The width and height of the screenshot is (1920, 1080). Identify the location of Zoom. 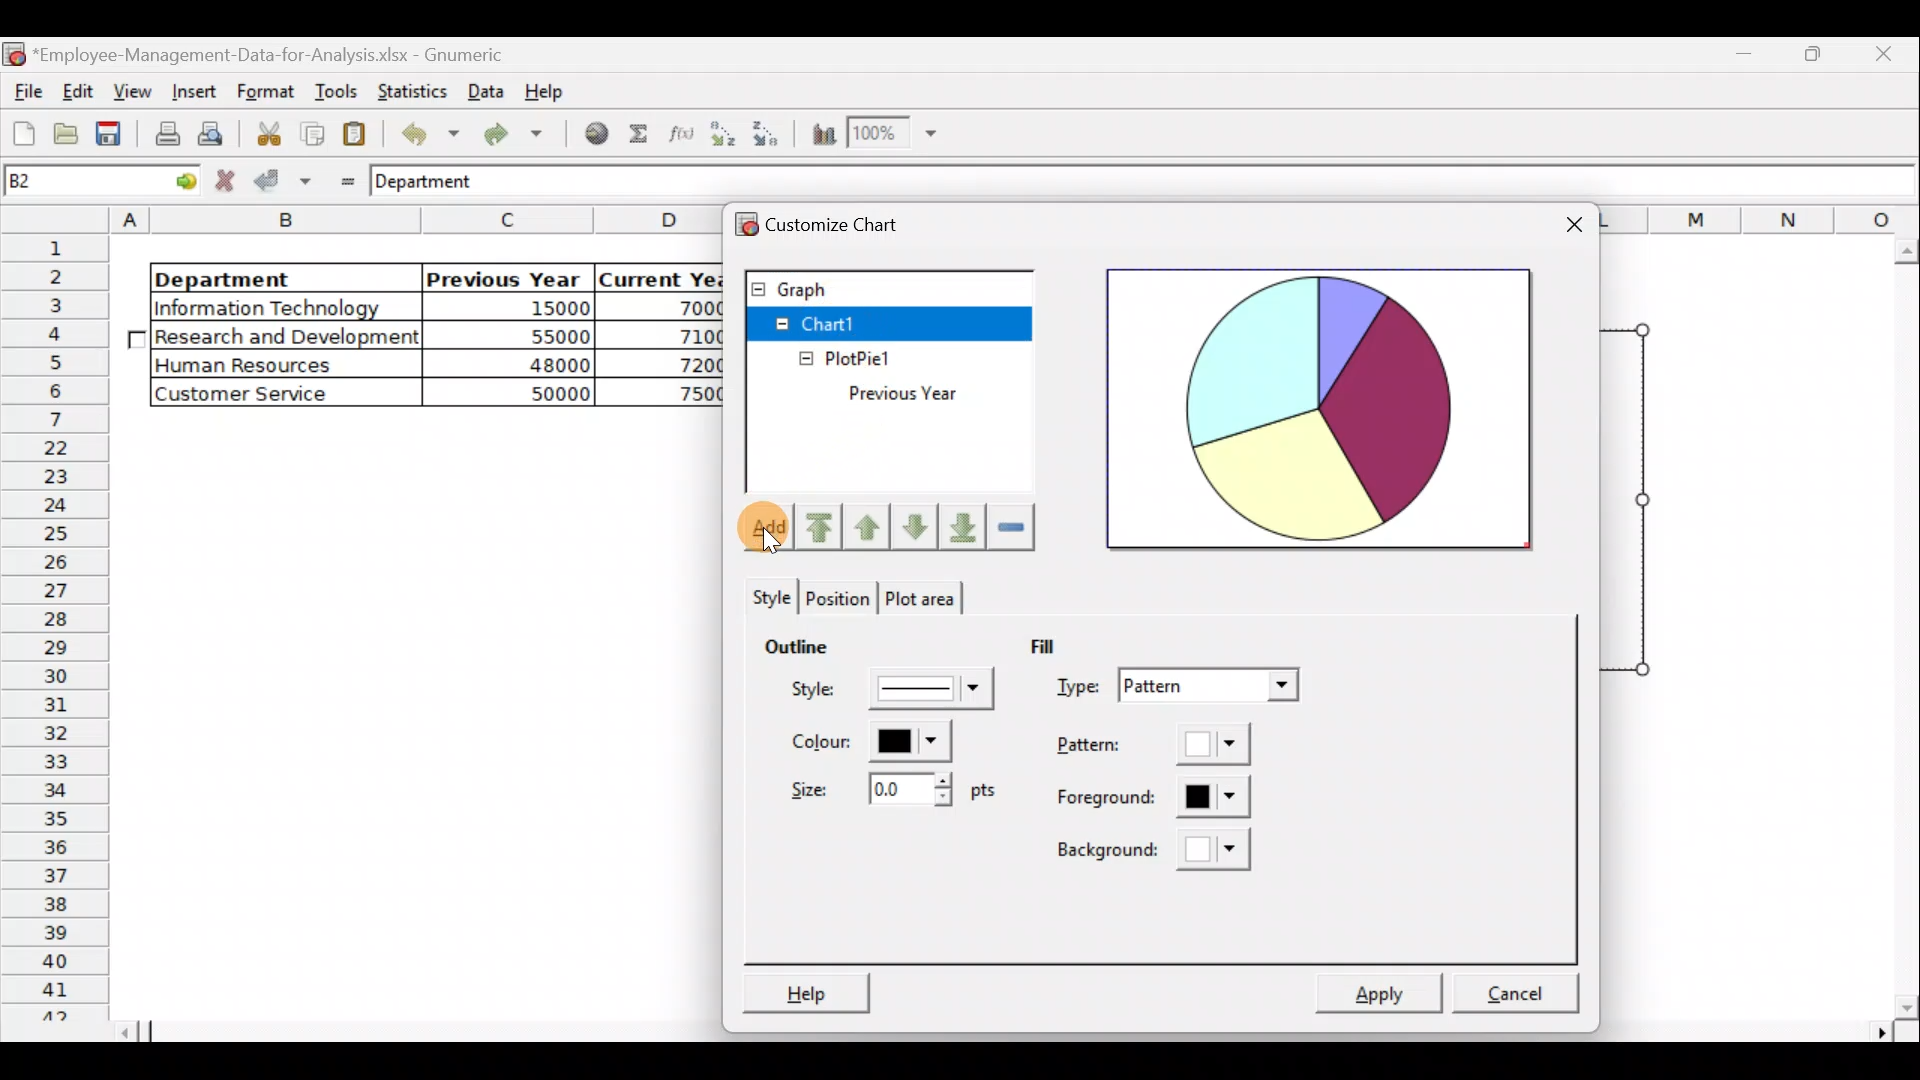
(892, 136).